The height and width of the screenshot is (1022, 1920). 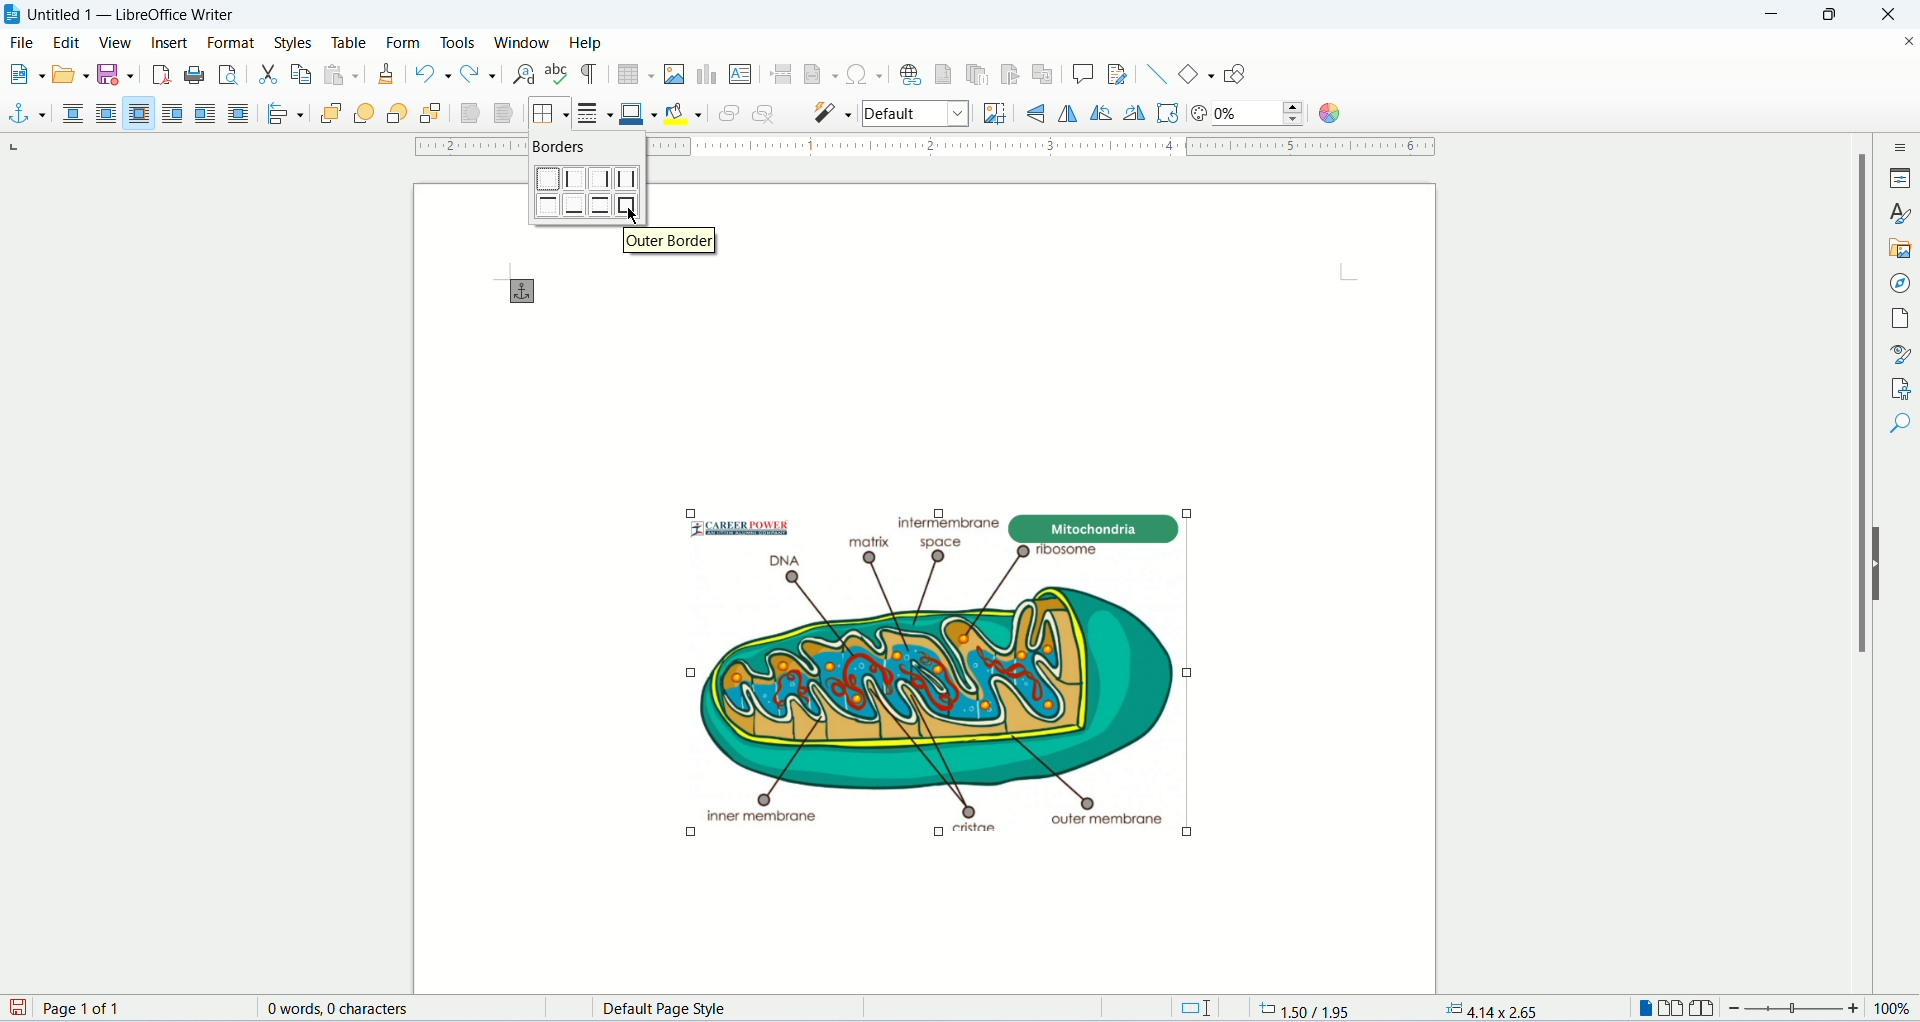 I want to click on insert text box, so click(x=740, y=73).